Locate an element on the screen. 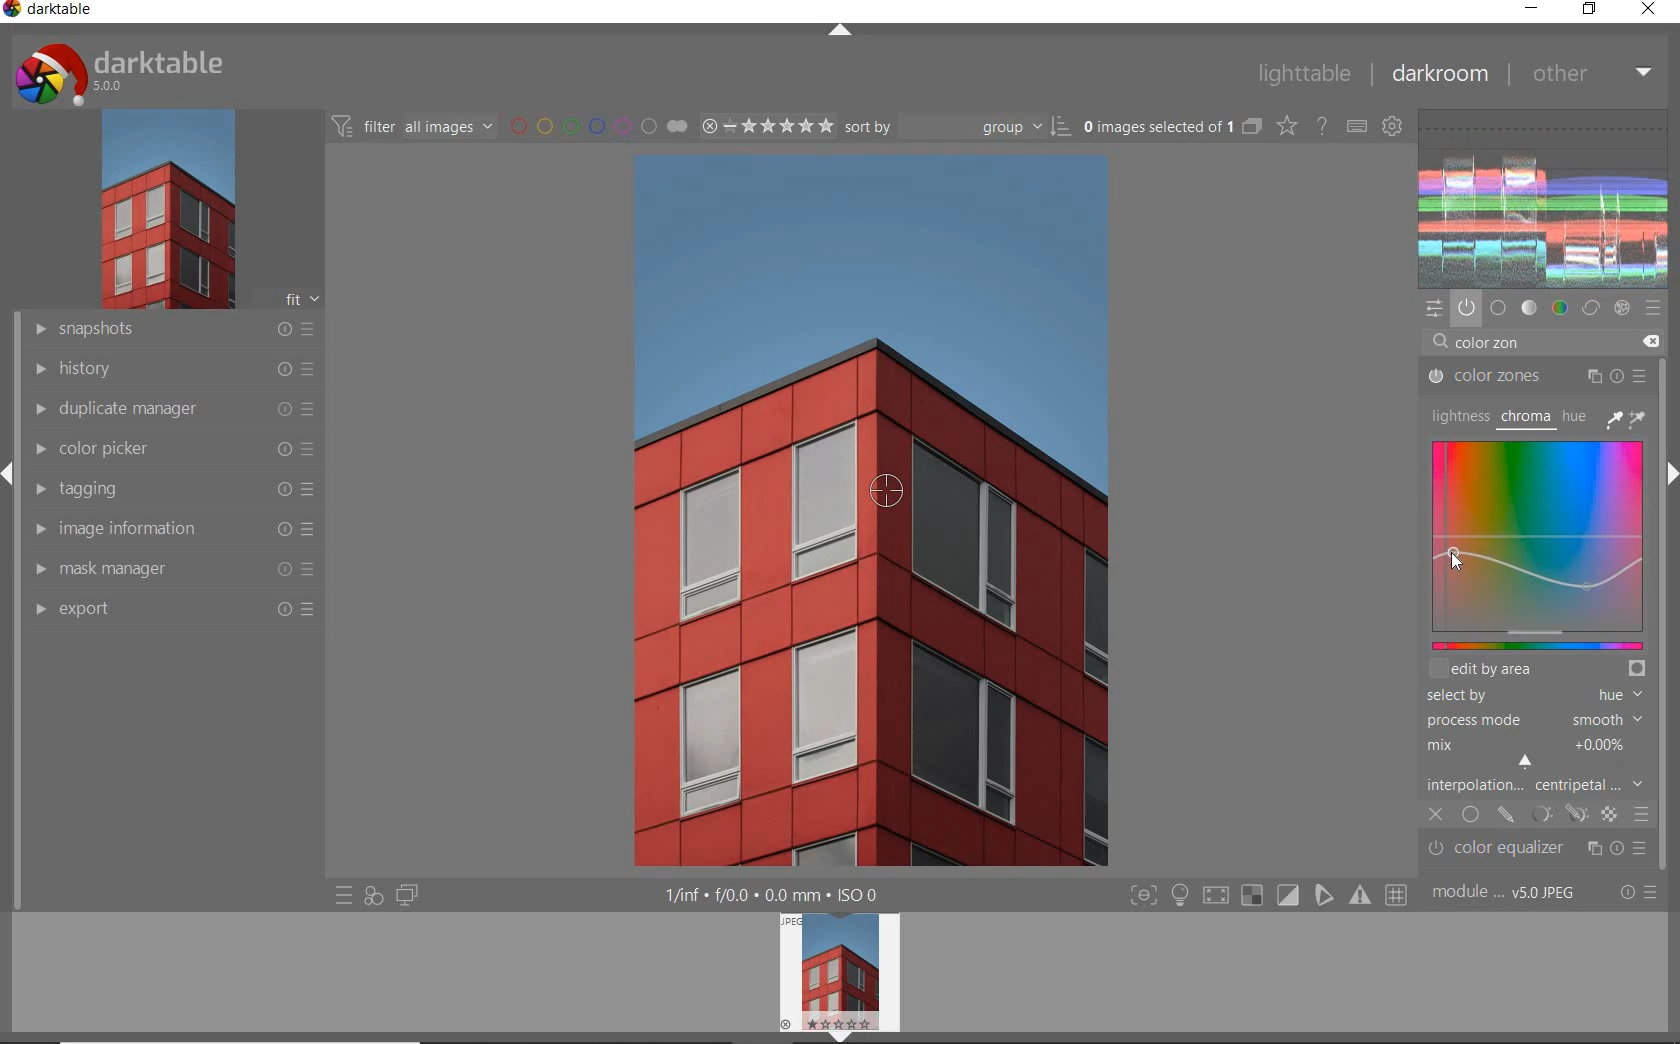  display information is located at coordinates (773, 895).